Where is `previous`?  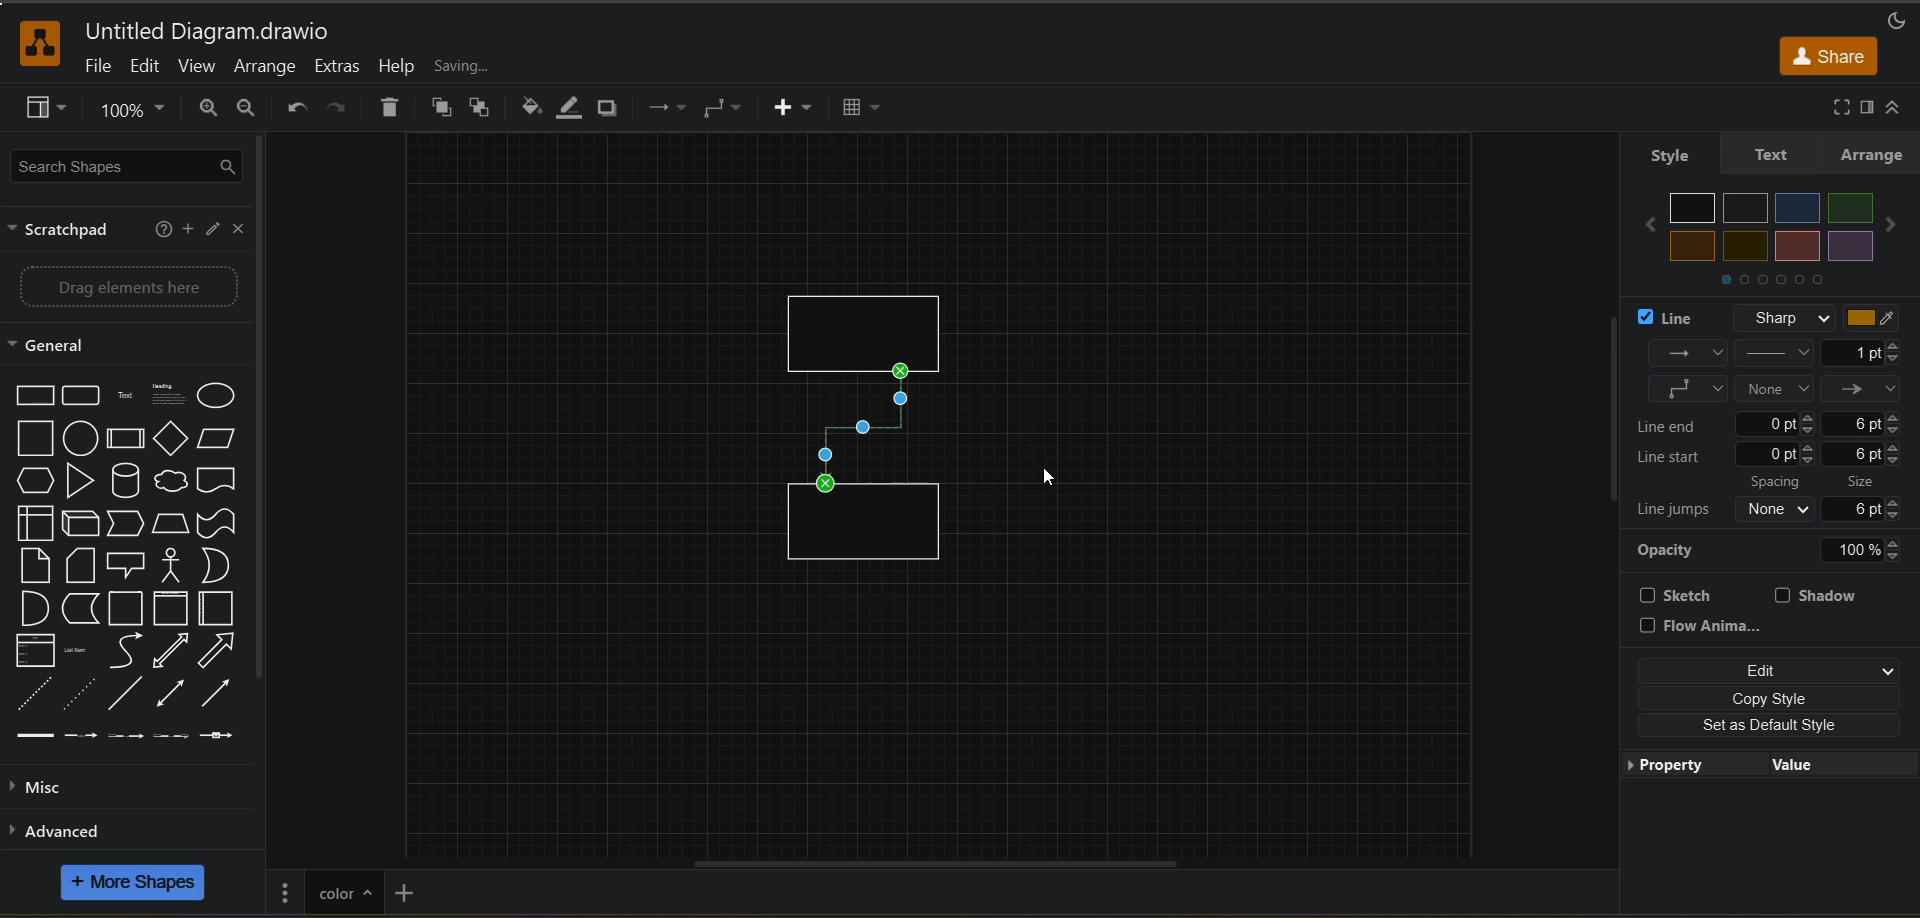 previous is located at coordinates (1645, 226).